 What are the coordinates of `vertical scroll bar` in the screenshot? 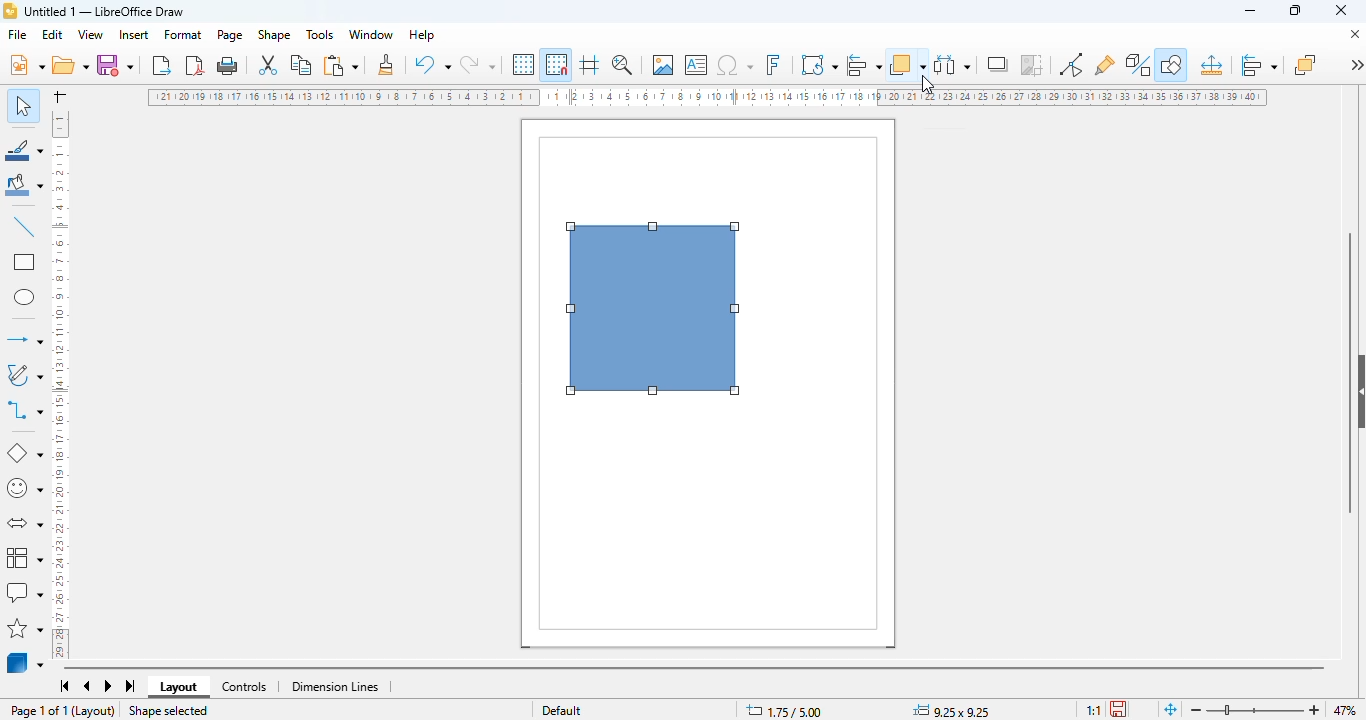 It's located at (1349, 372).